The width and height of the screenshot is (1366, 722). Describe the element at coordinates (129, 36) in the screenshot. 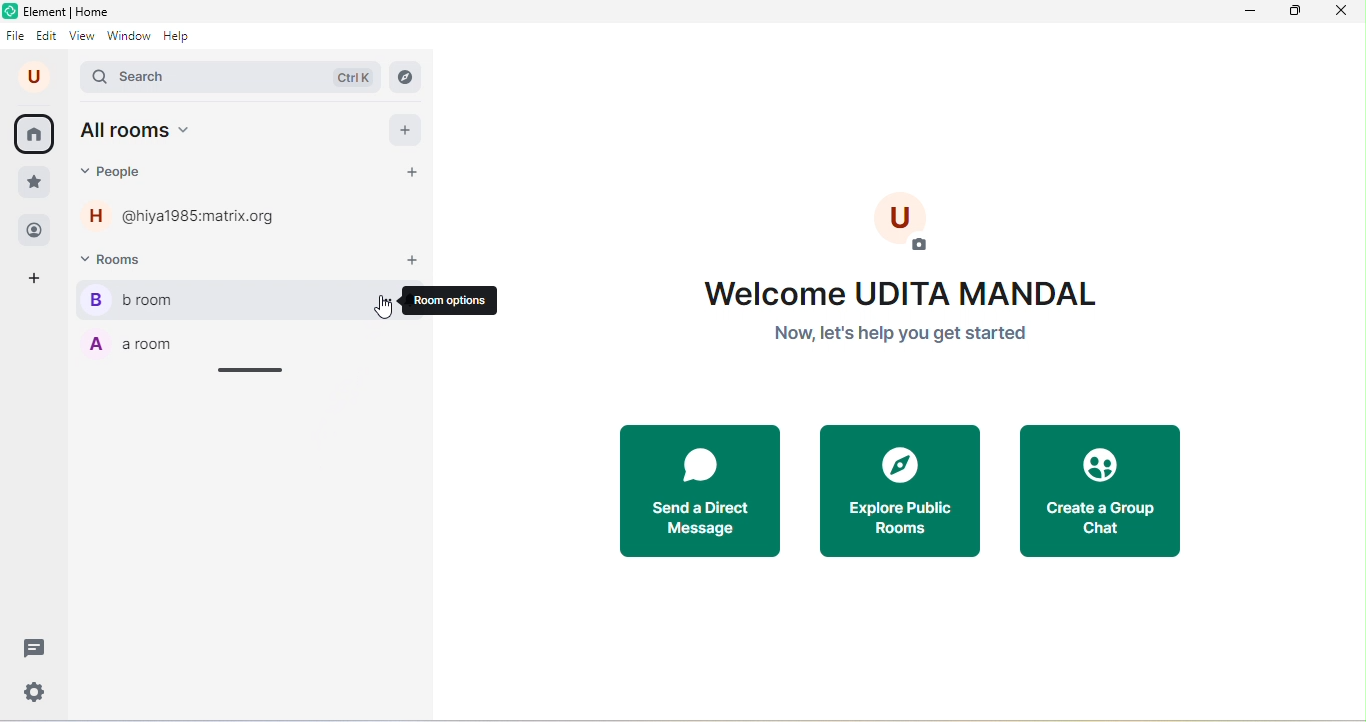

I see `window` at that location.